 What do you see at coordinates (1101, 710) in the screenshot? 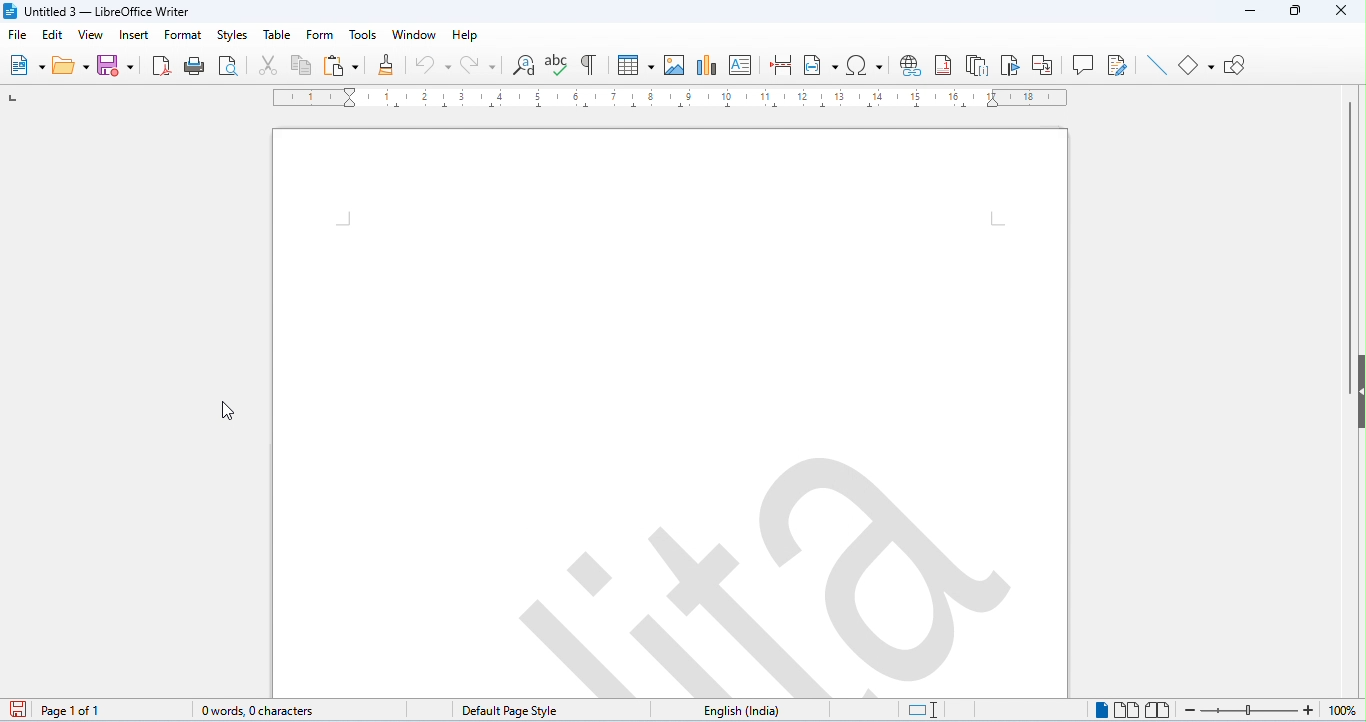
I see `single page view` at bounding box center [1101, 710].